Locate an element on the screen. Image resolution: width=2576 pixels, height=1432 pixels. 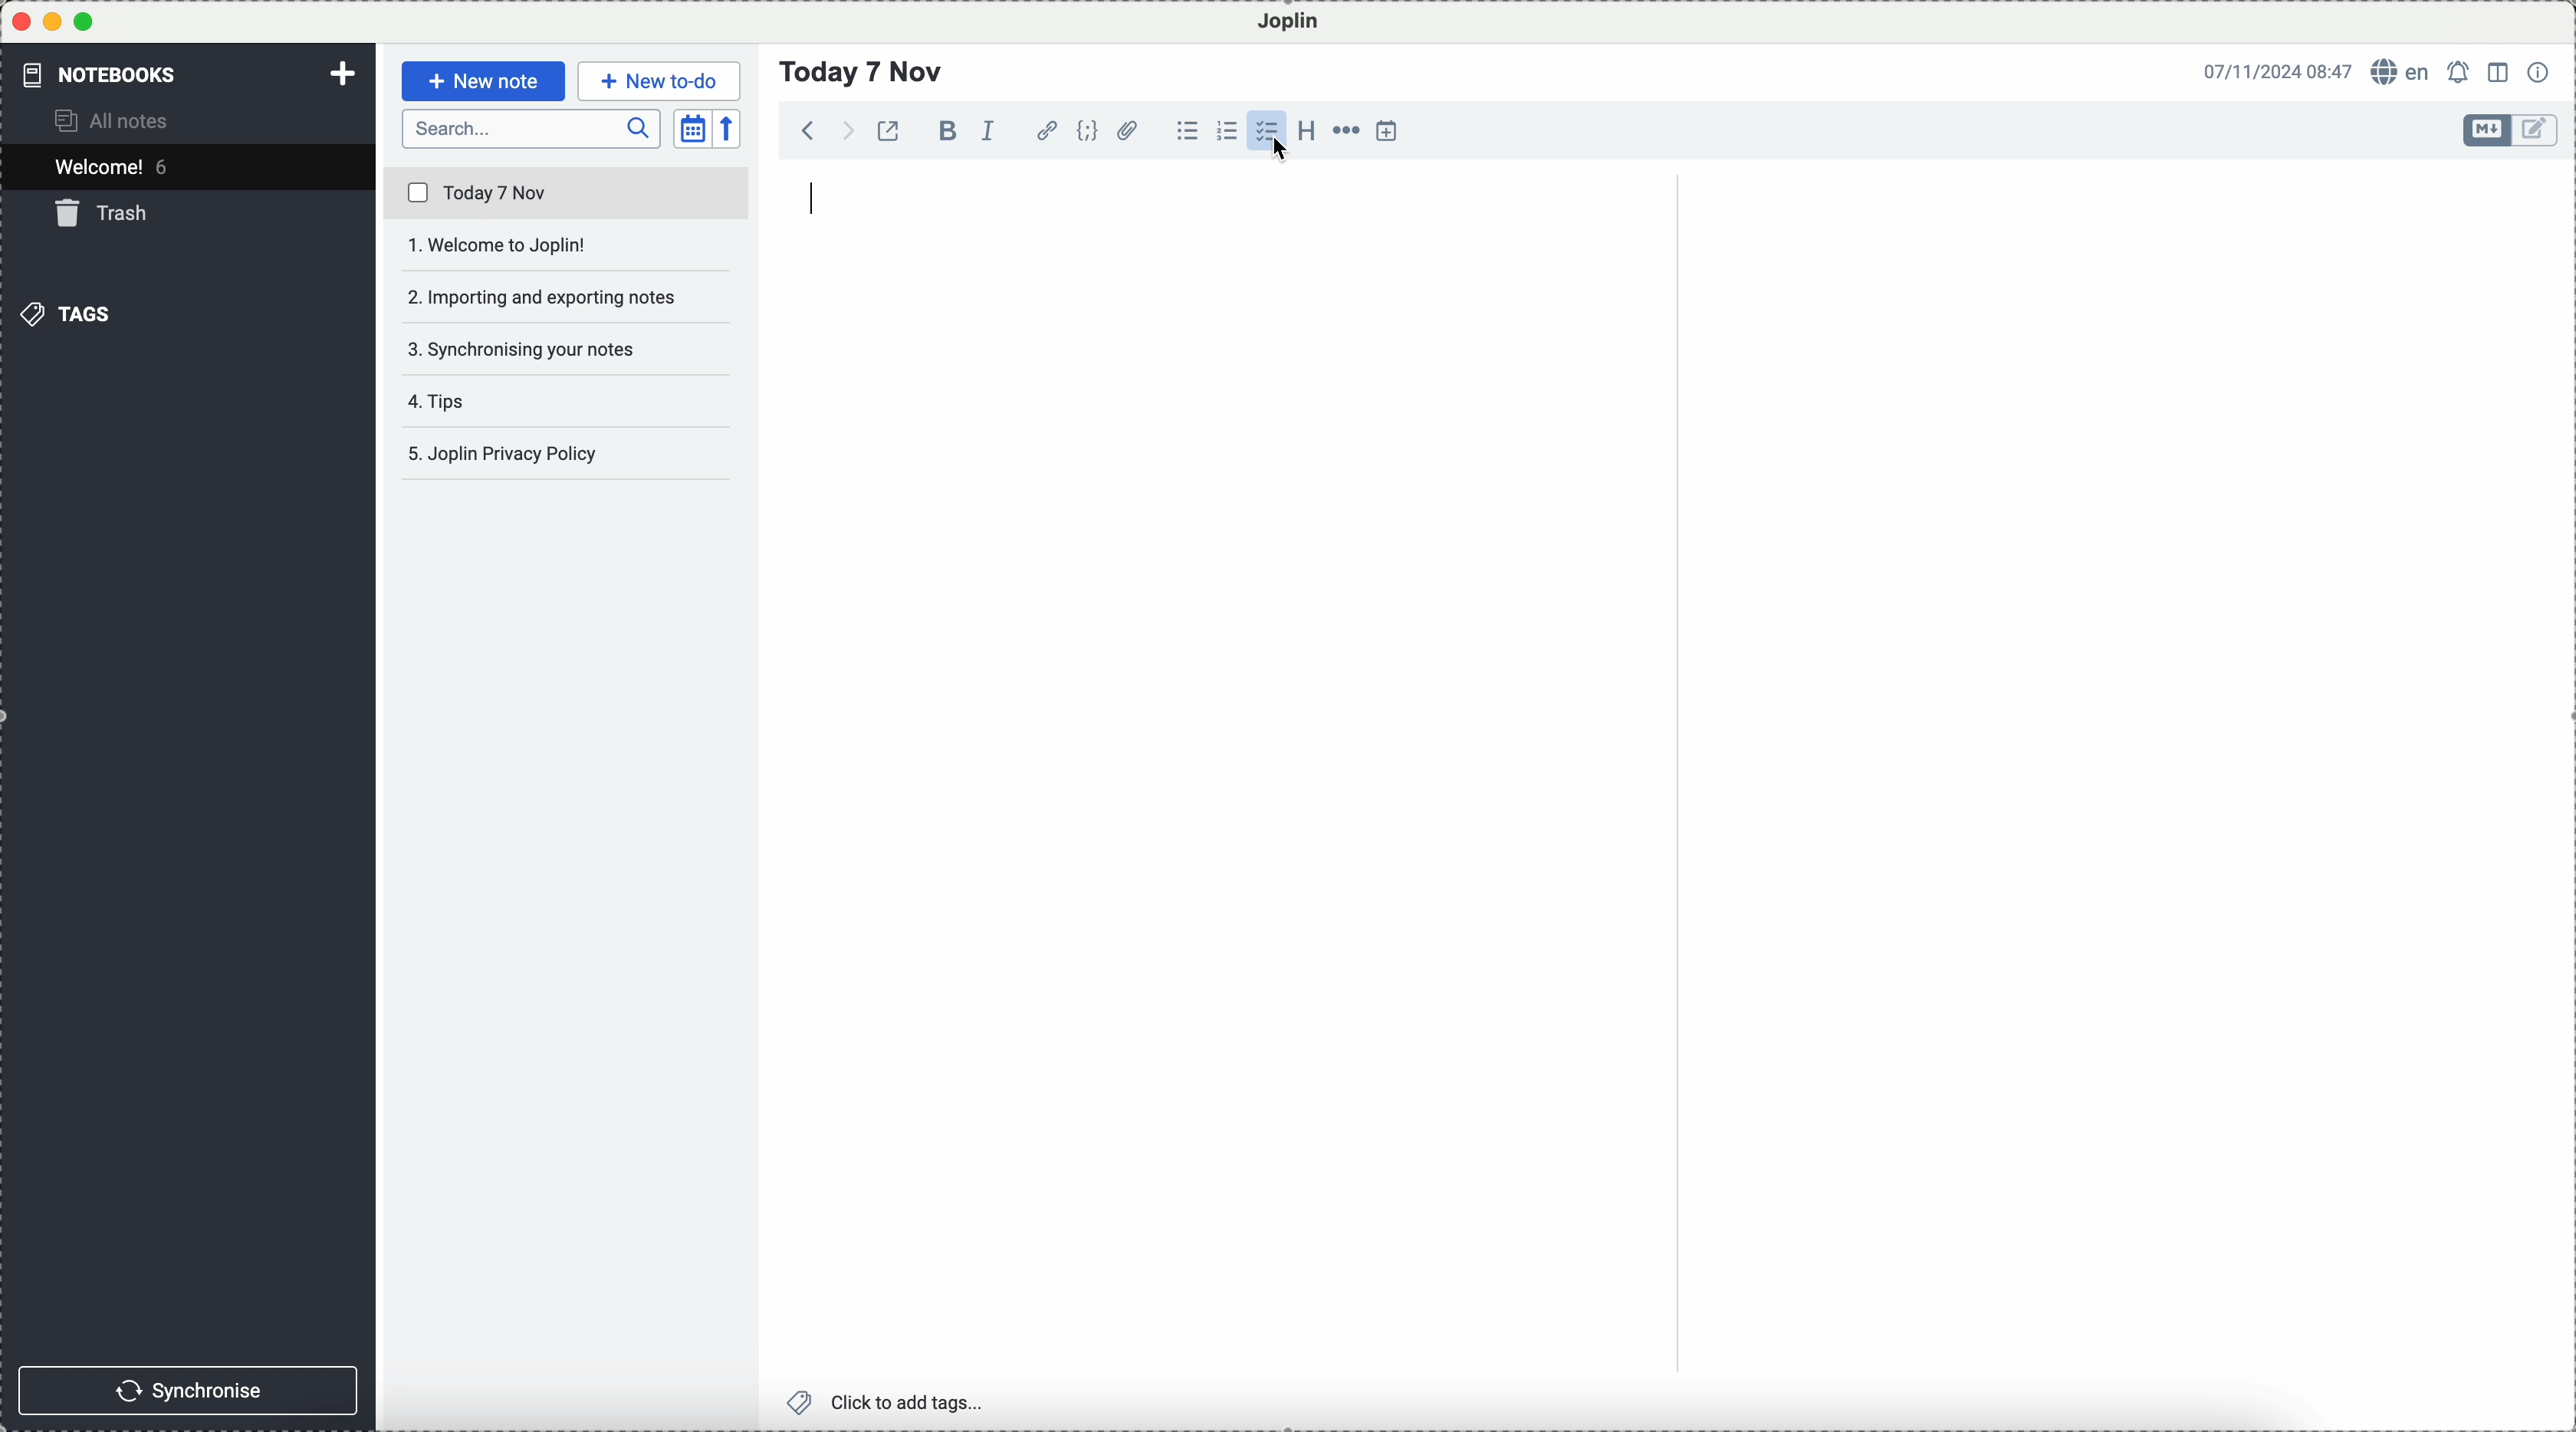
vertical scroll bar is located at coordinates (2559, 338).